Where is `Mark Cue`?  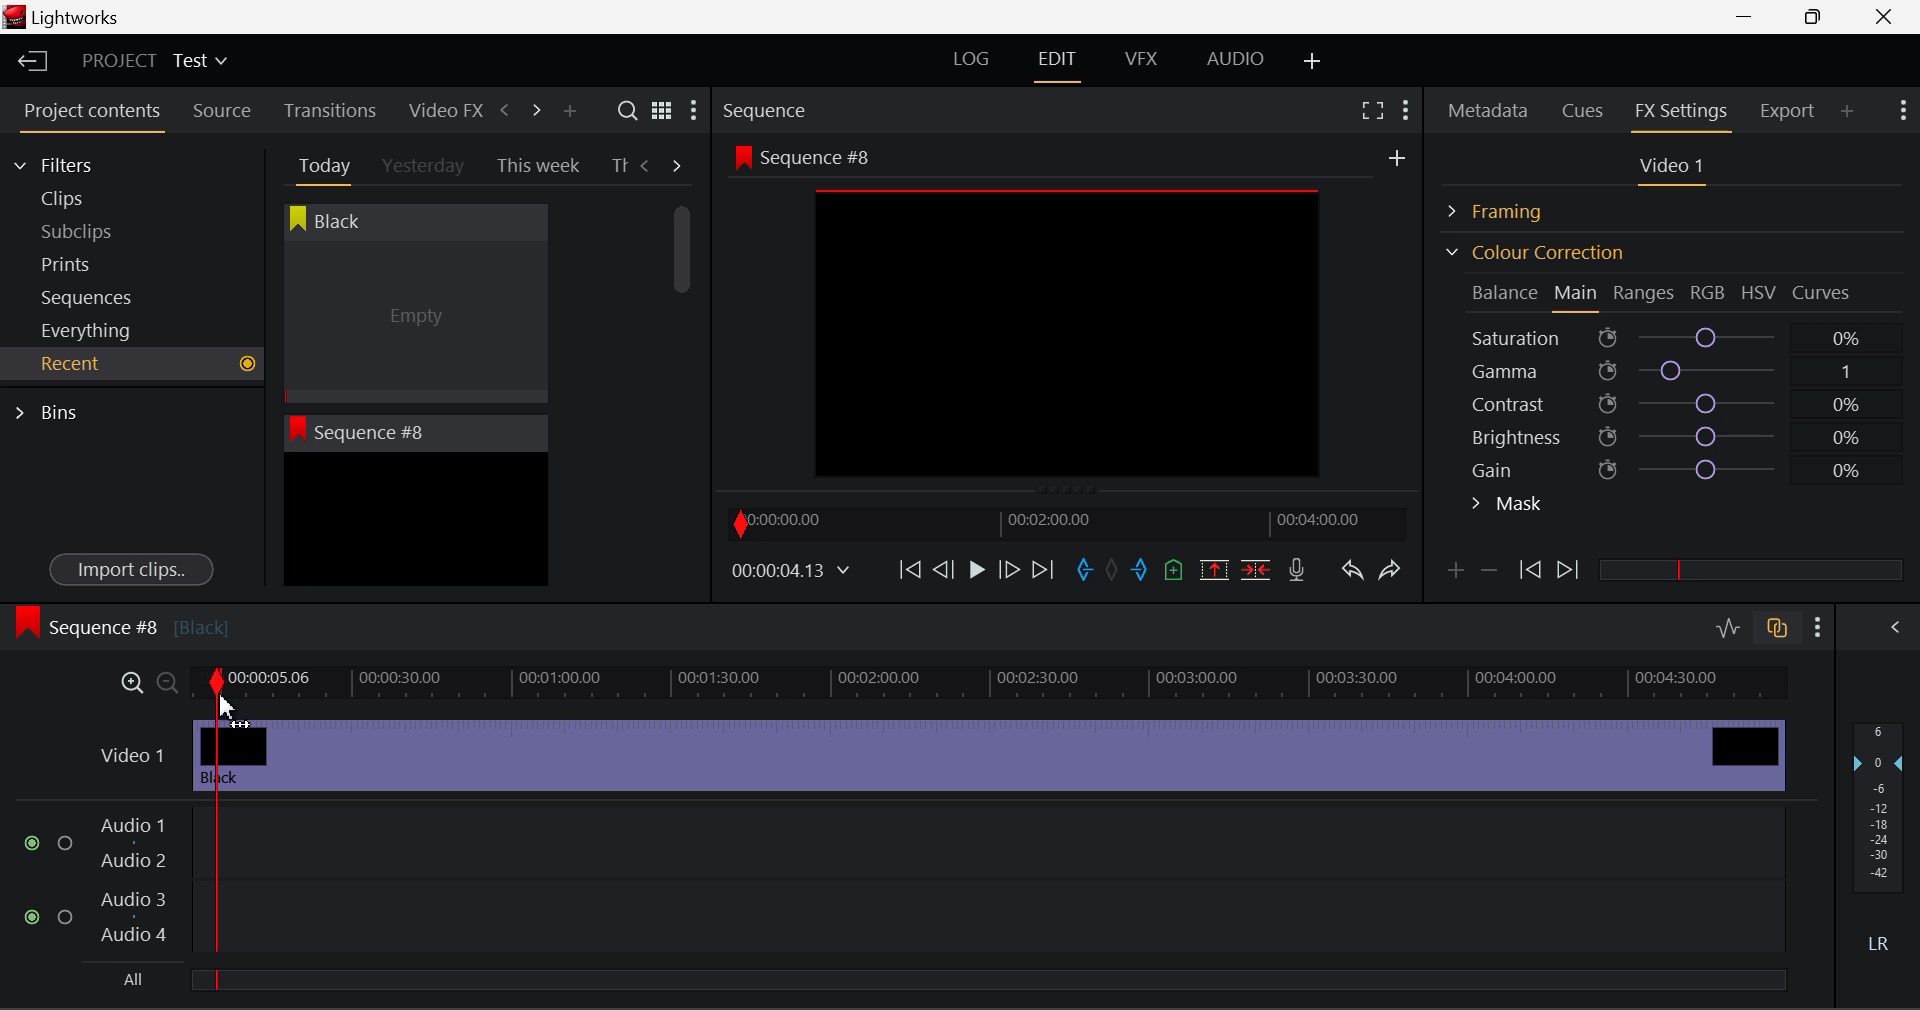 Mark Cue is located at coordinates (1172, 571).